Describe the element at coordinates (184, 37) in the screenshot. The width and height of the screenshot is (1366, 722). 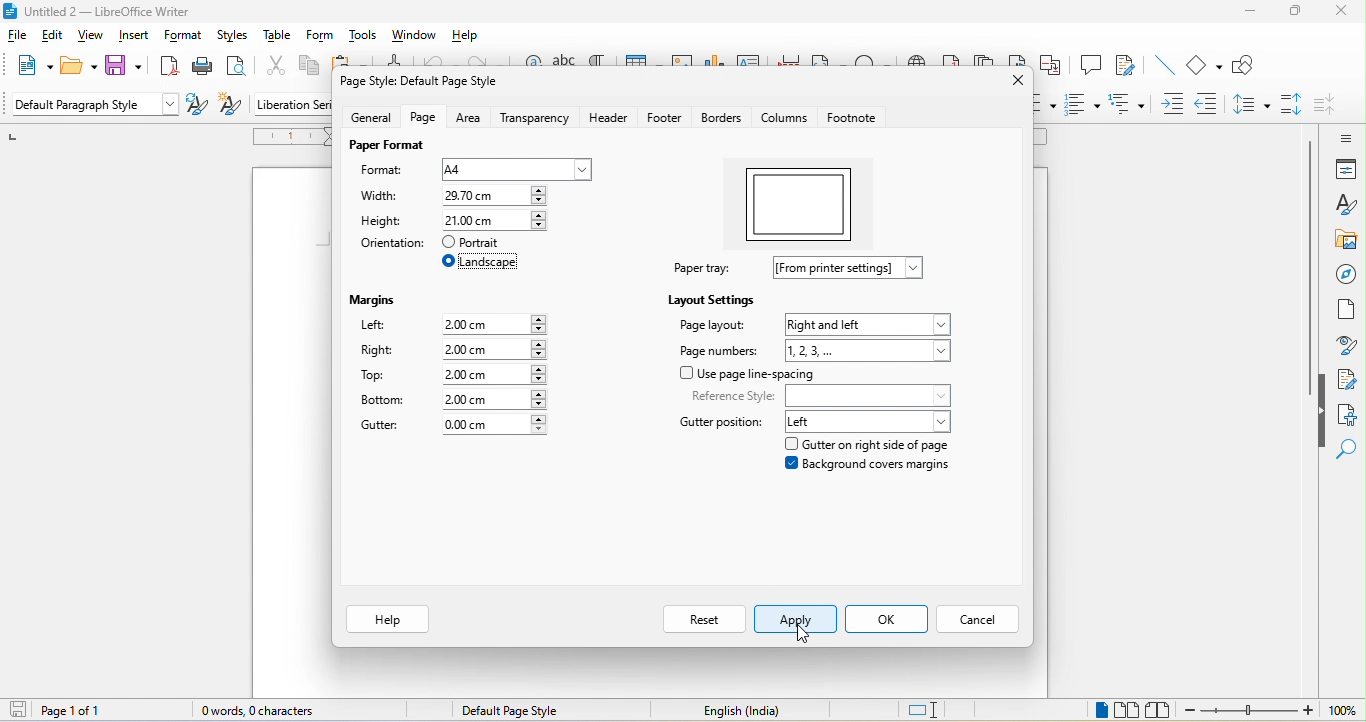
I see `format` at that location.